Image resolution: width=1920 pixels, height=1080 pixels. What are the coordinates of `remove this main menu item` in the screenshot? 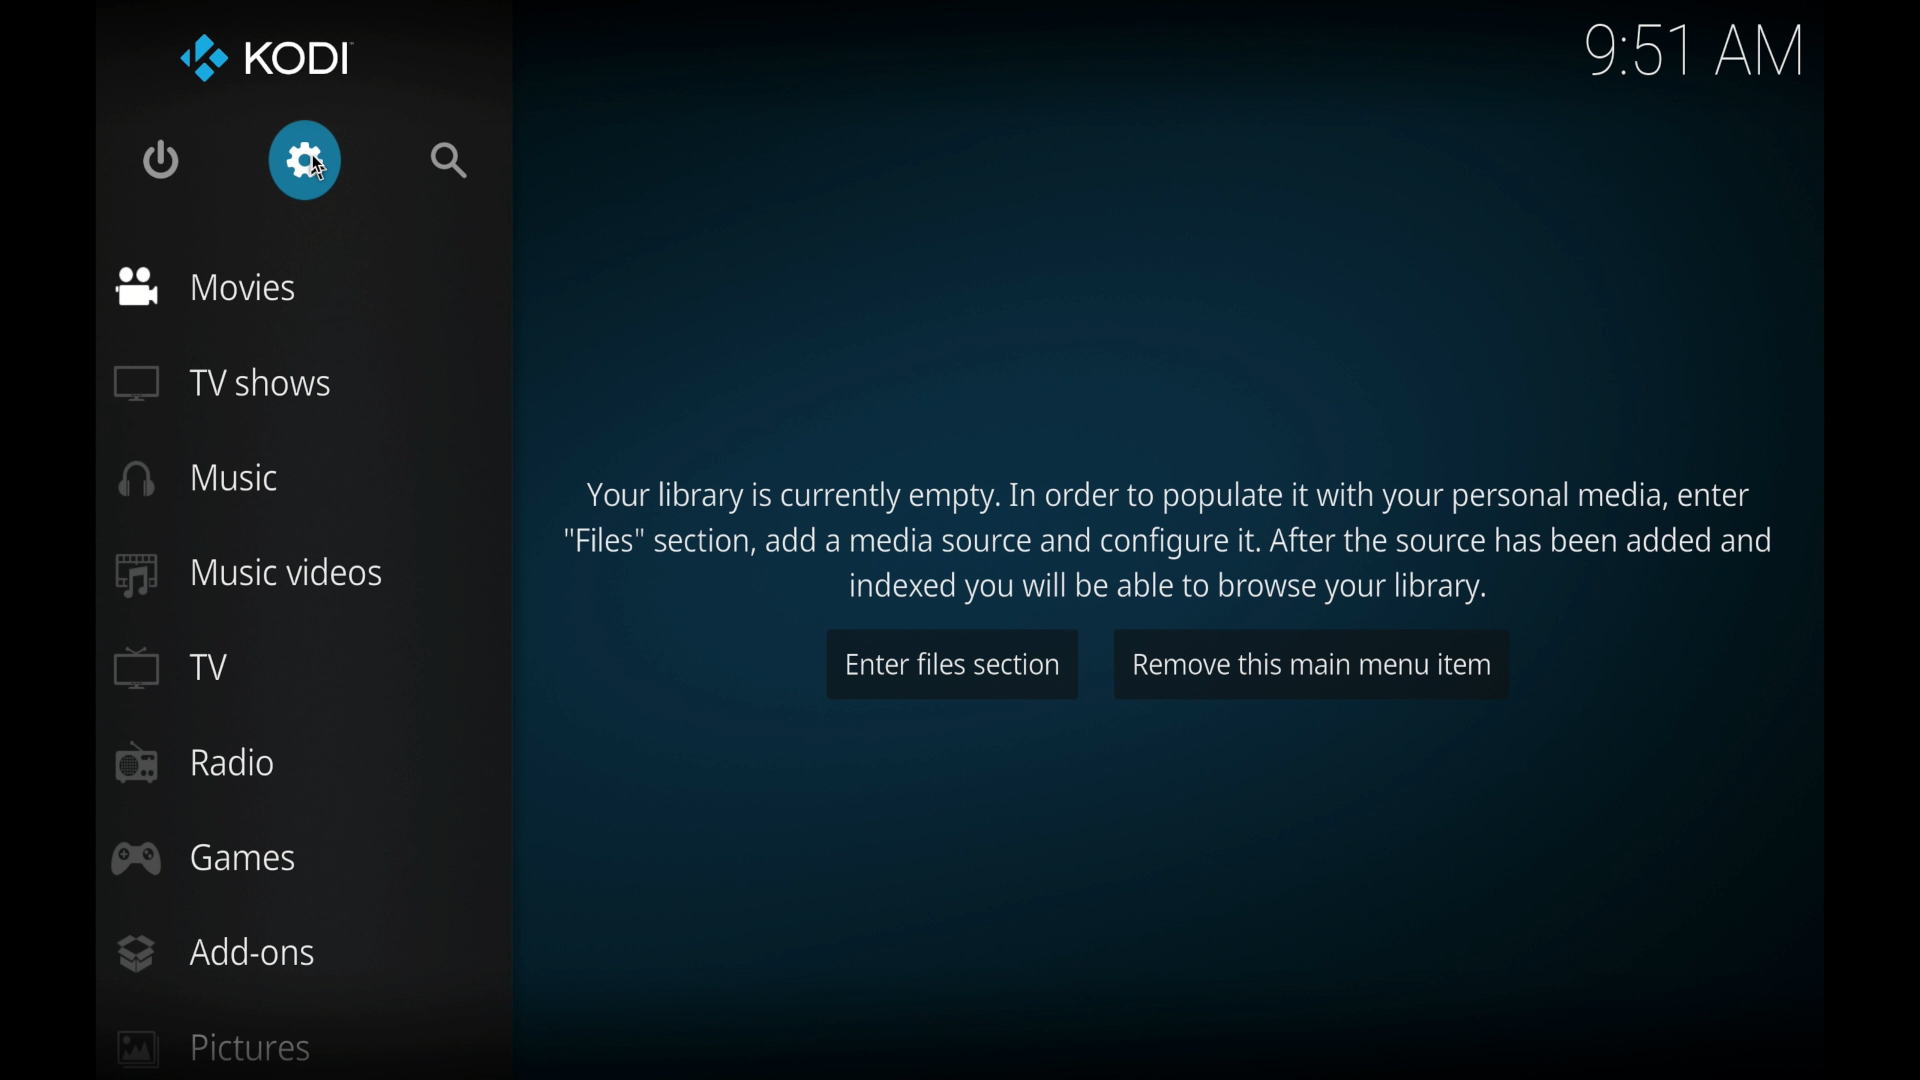 It's located at (1313, 665).